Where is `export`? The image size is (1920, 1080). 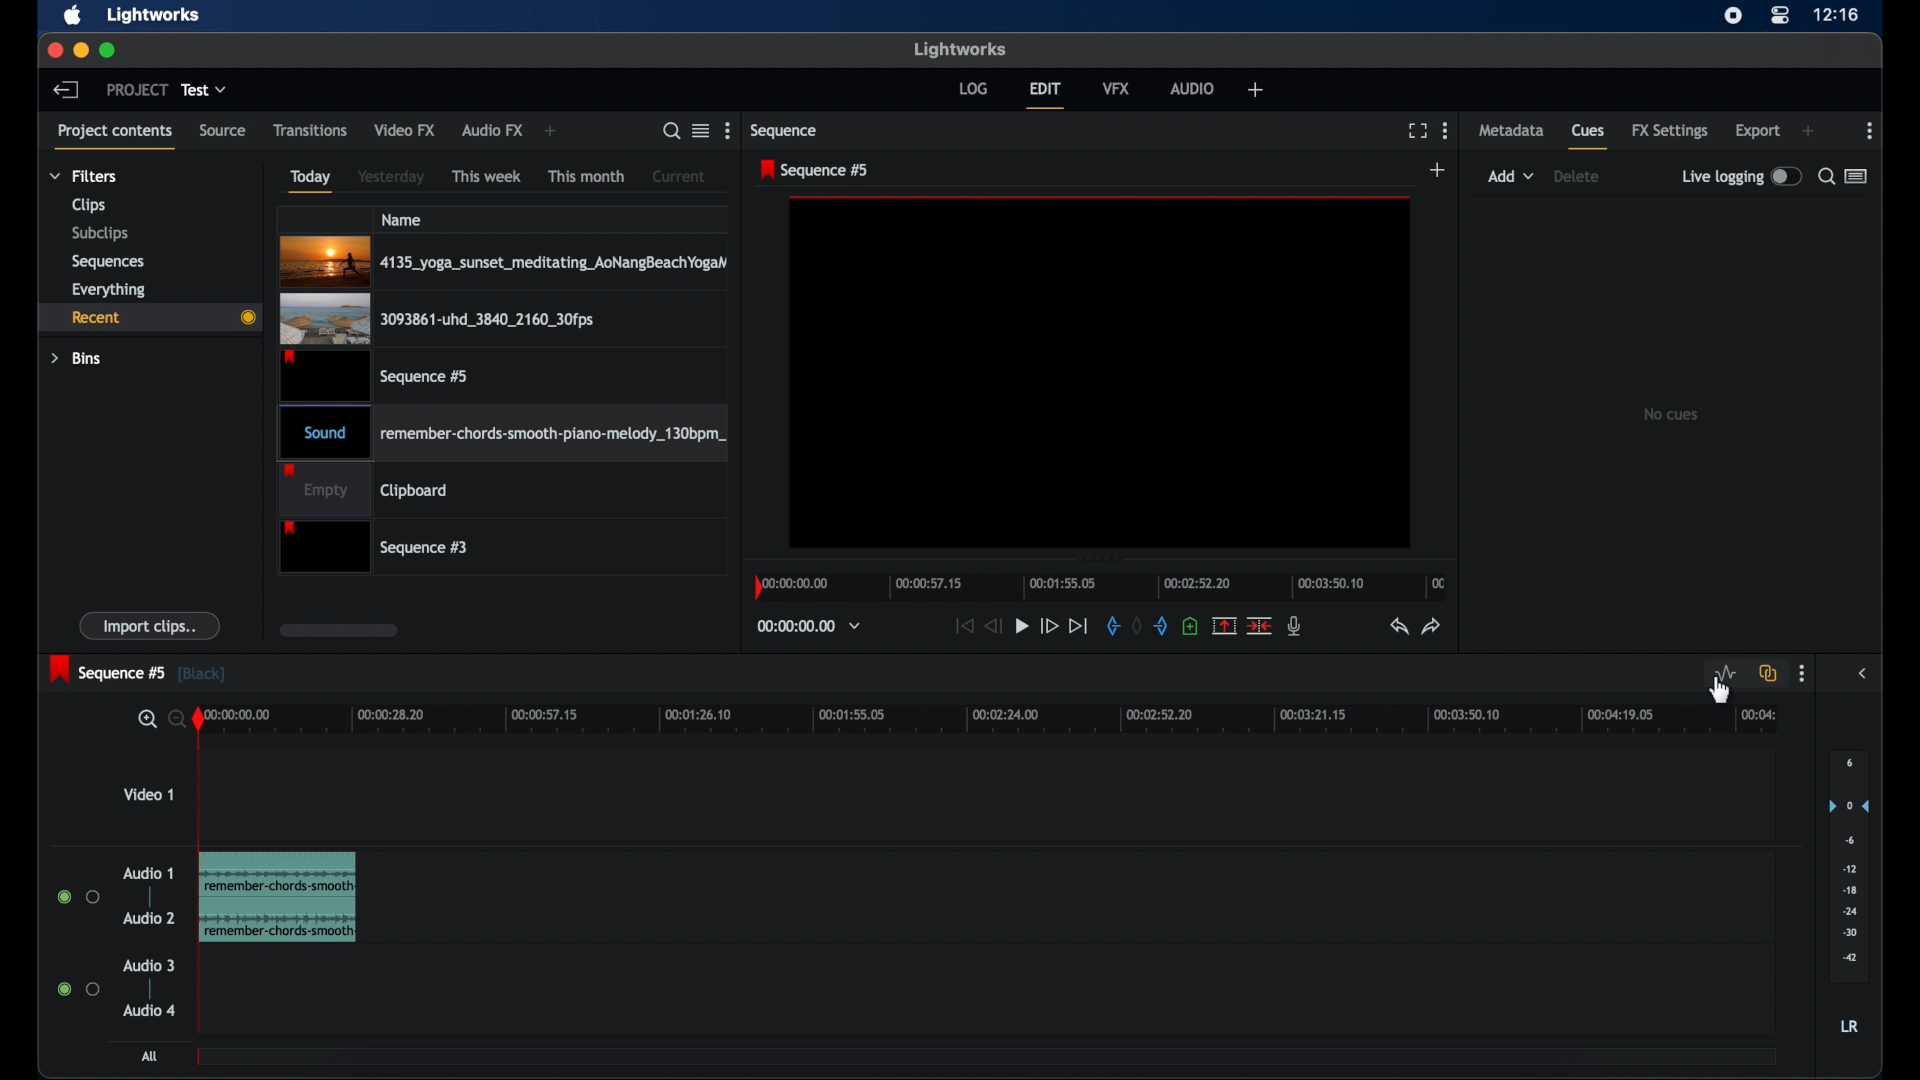 export is located at coordinates (1758, 131).